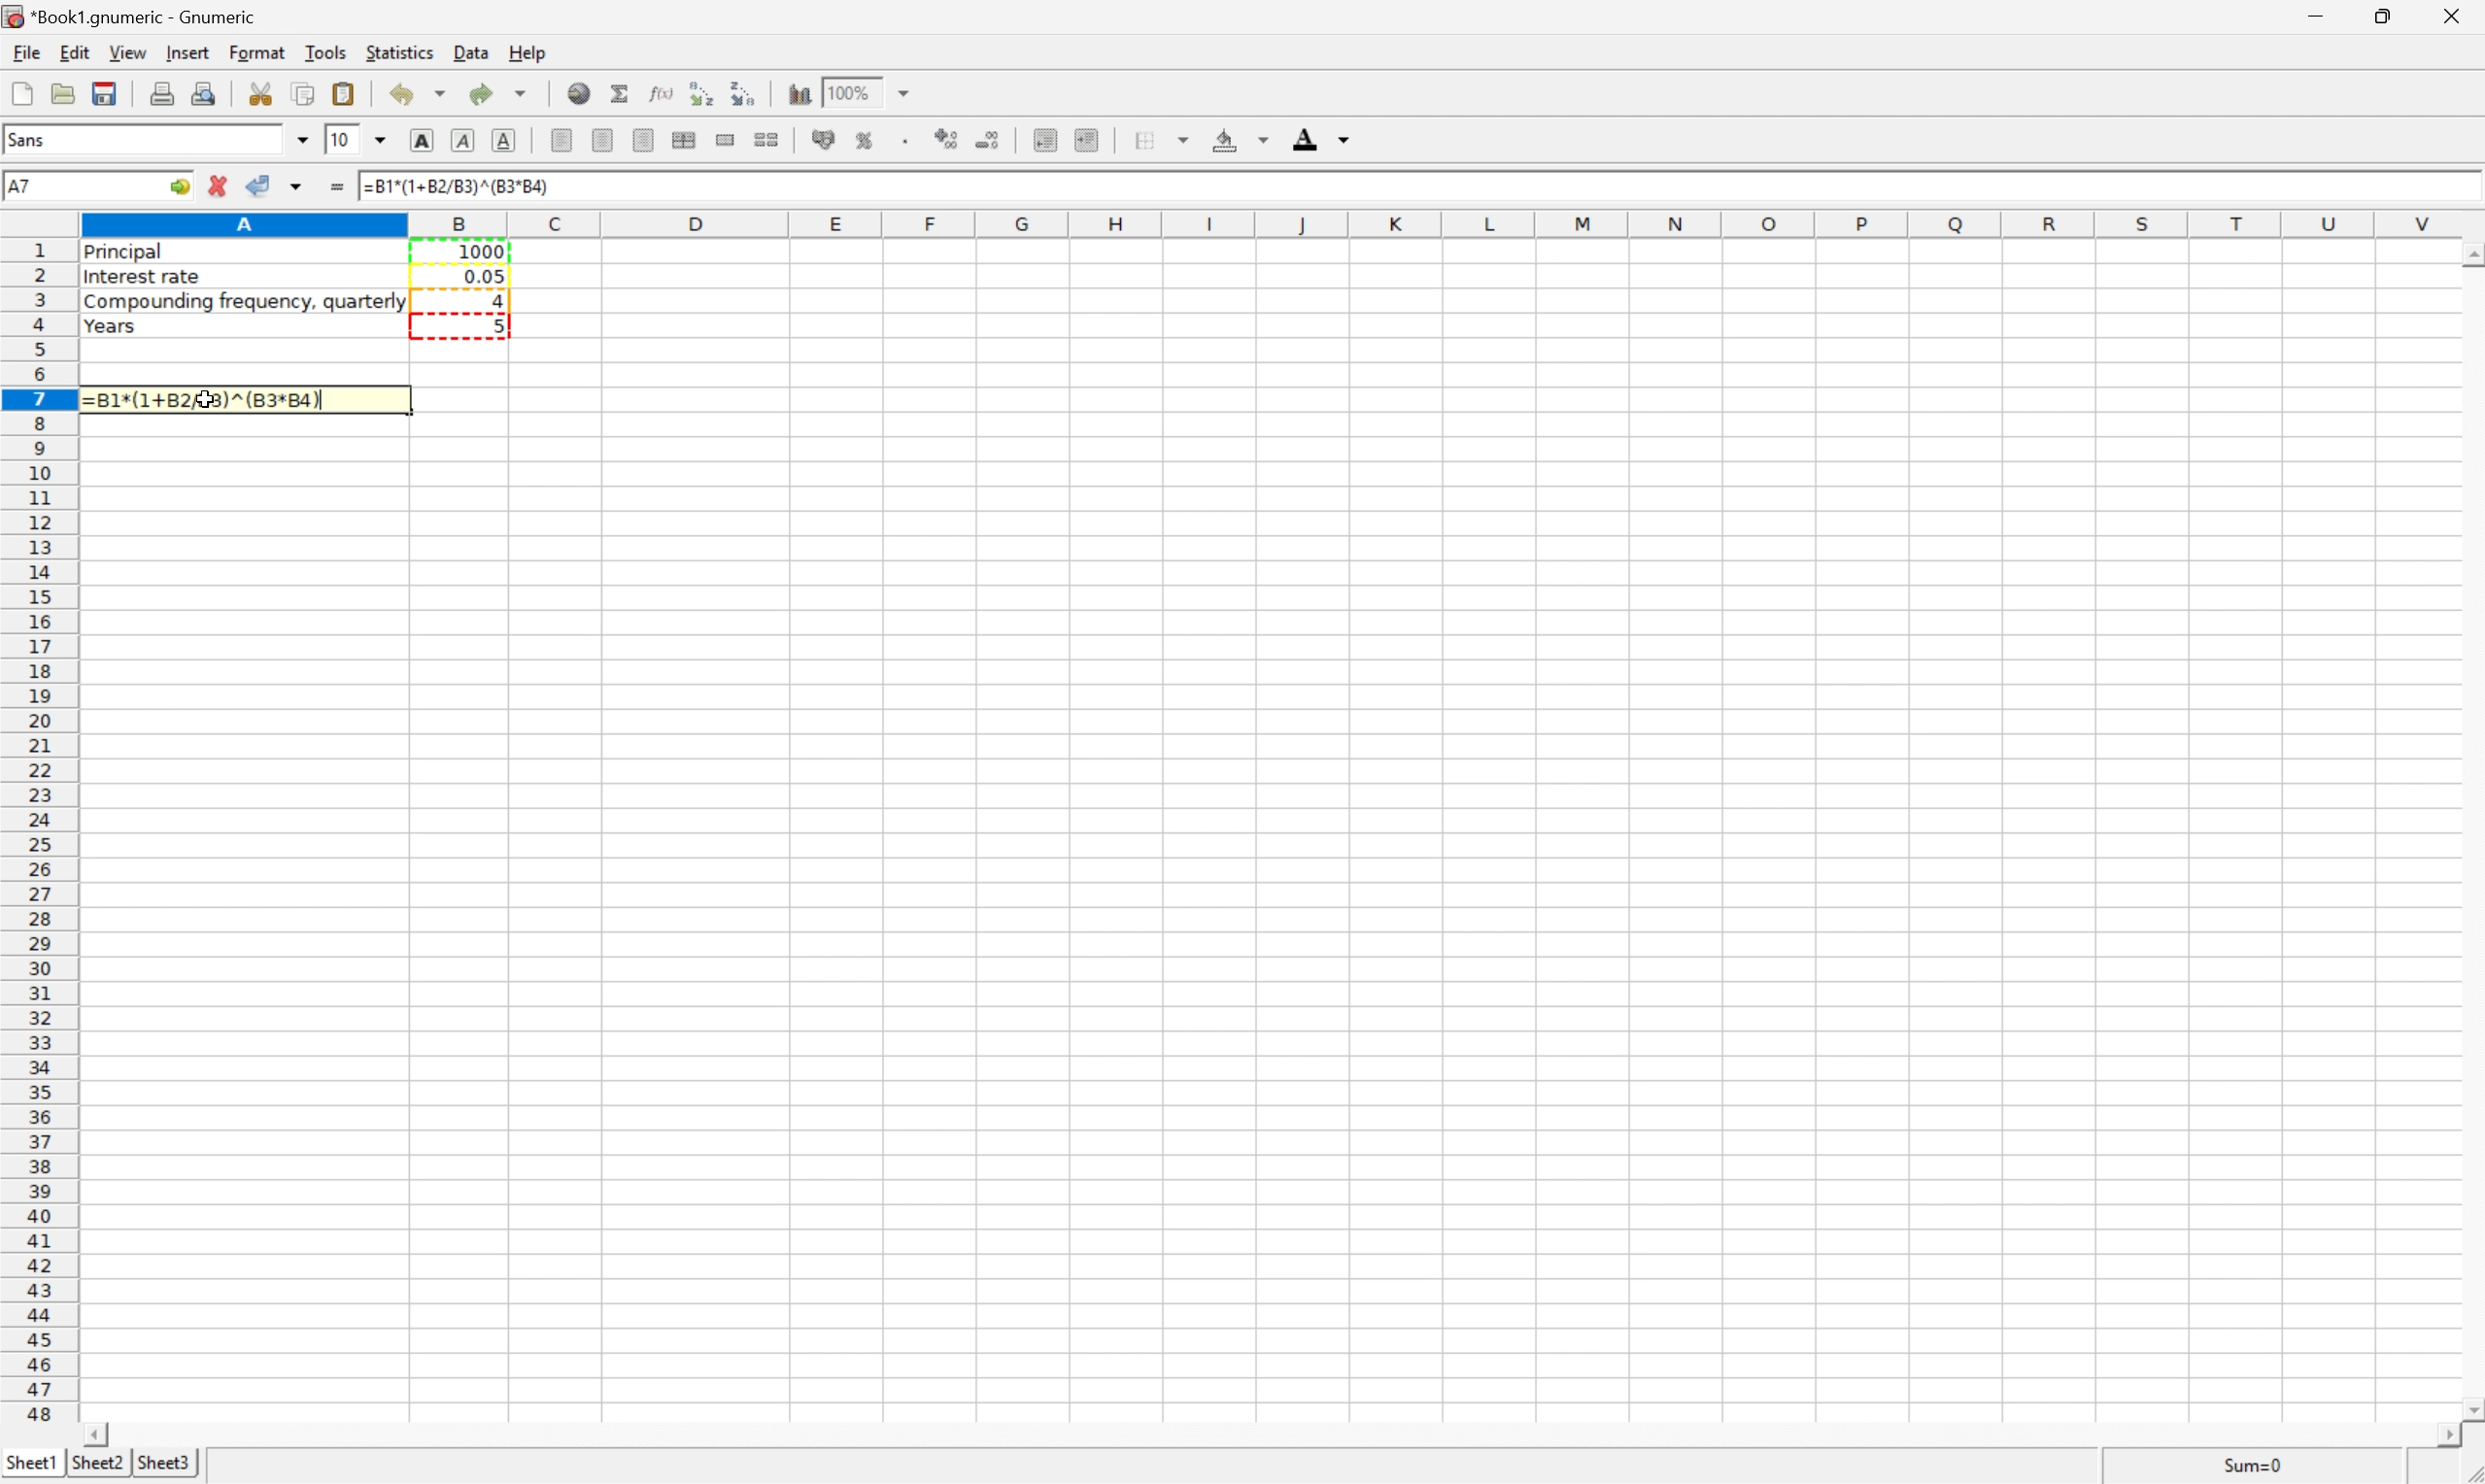  I want to click on copy, so click(303, 92).